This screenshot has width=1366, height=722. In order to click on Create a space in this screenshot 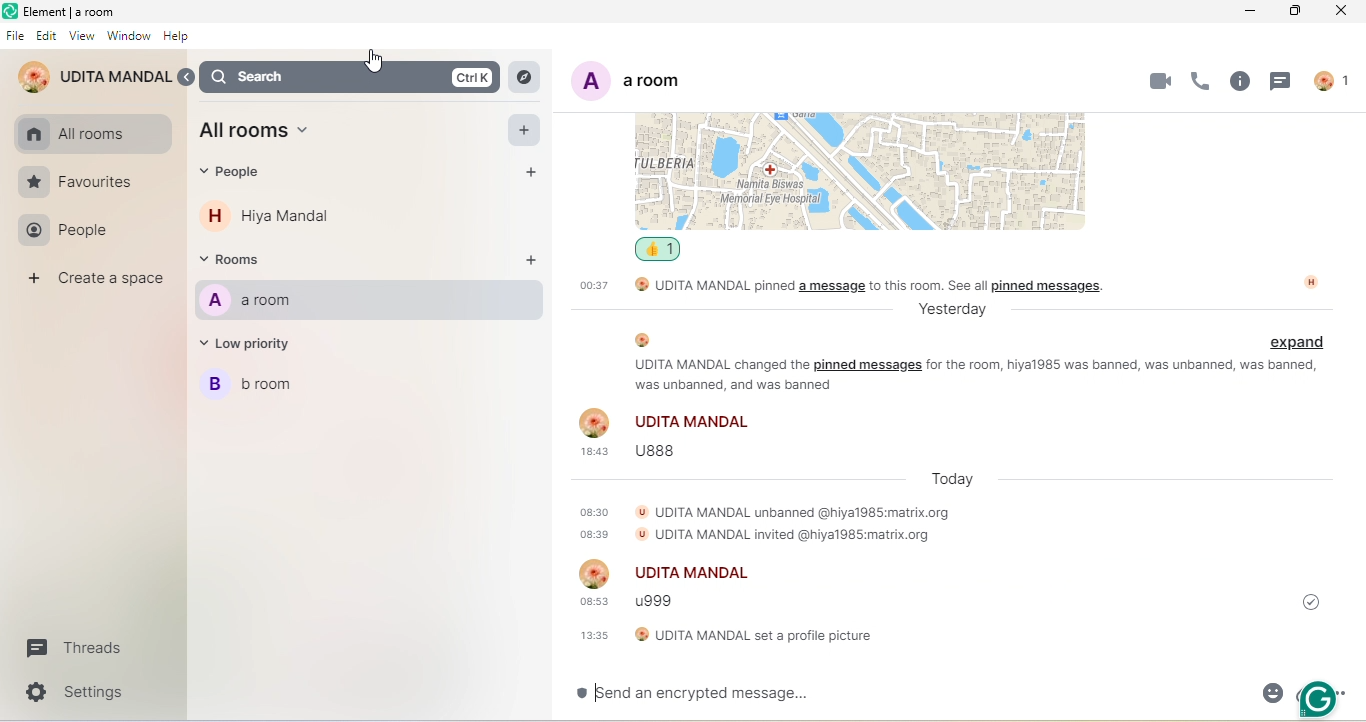, I will do `click(95, 282)`.